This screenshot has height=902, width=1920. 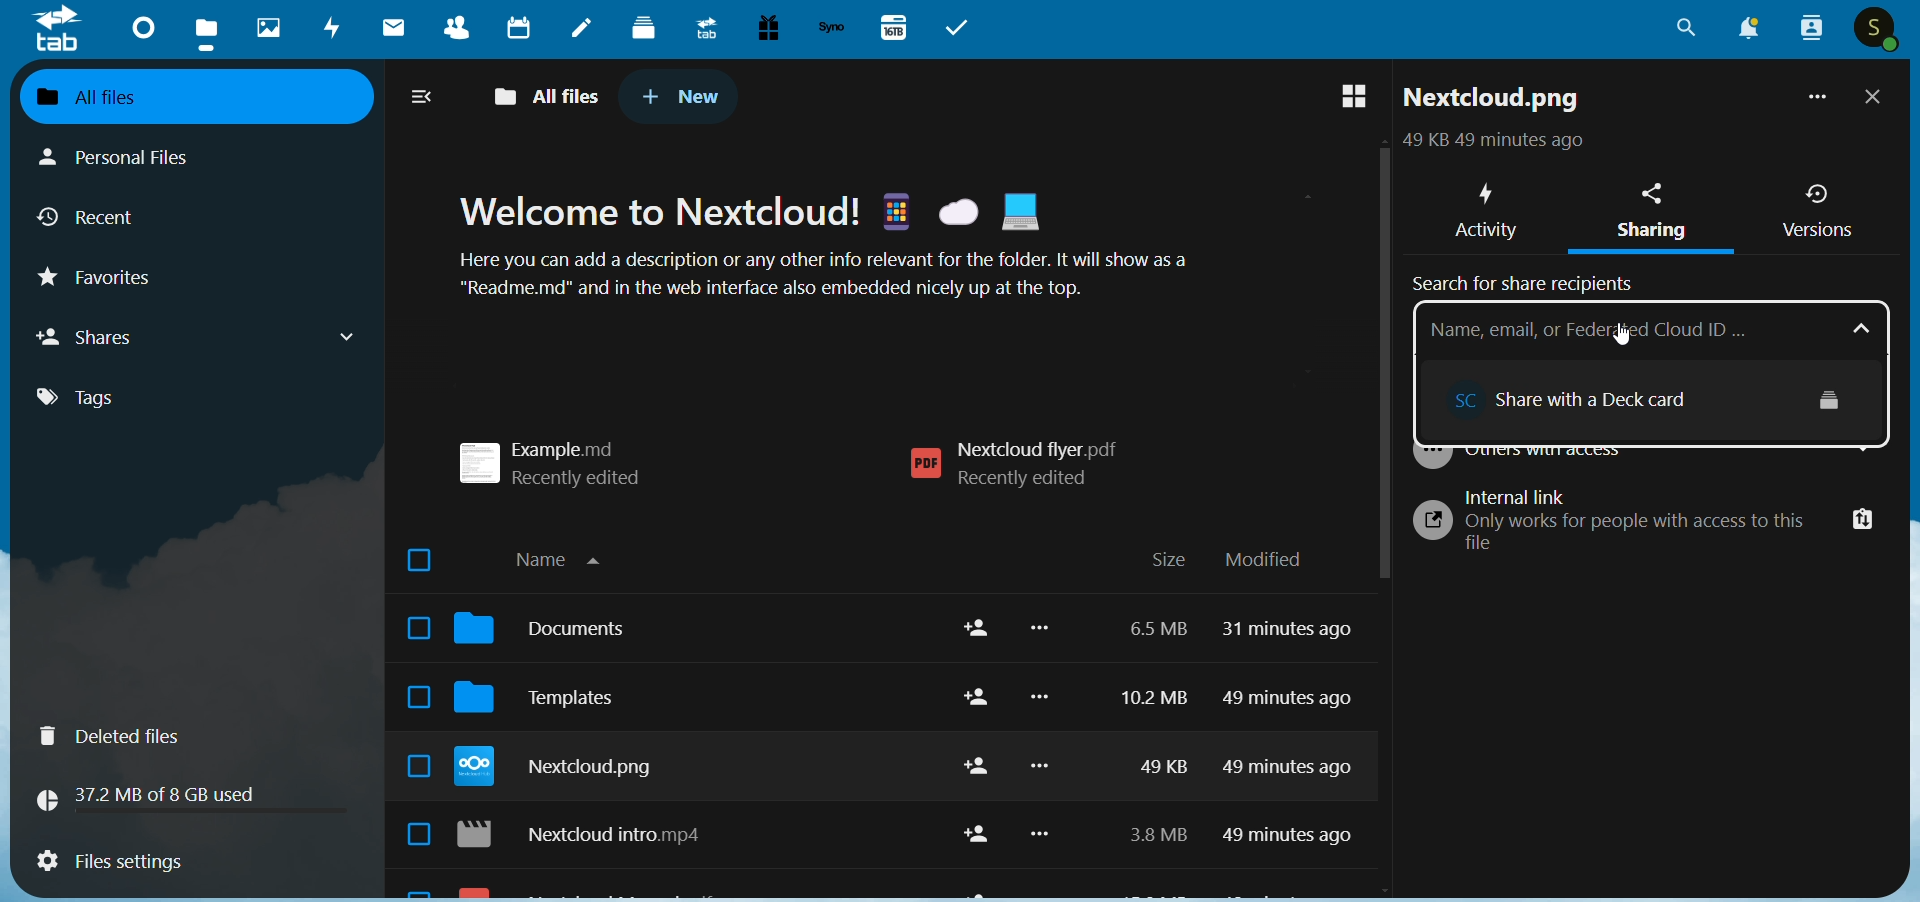 What do you see at coordinates (155, 795) in the screenshot?
I see `storage` at bounding box center [155, 795].